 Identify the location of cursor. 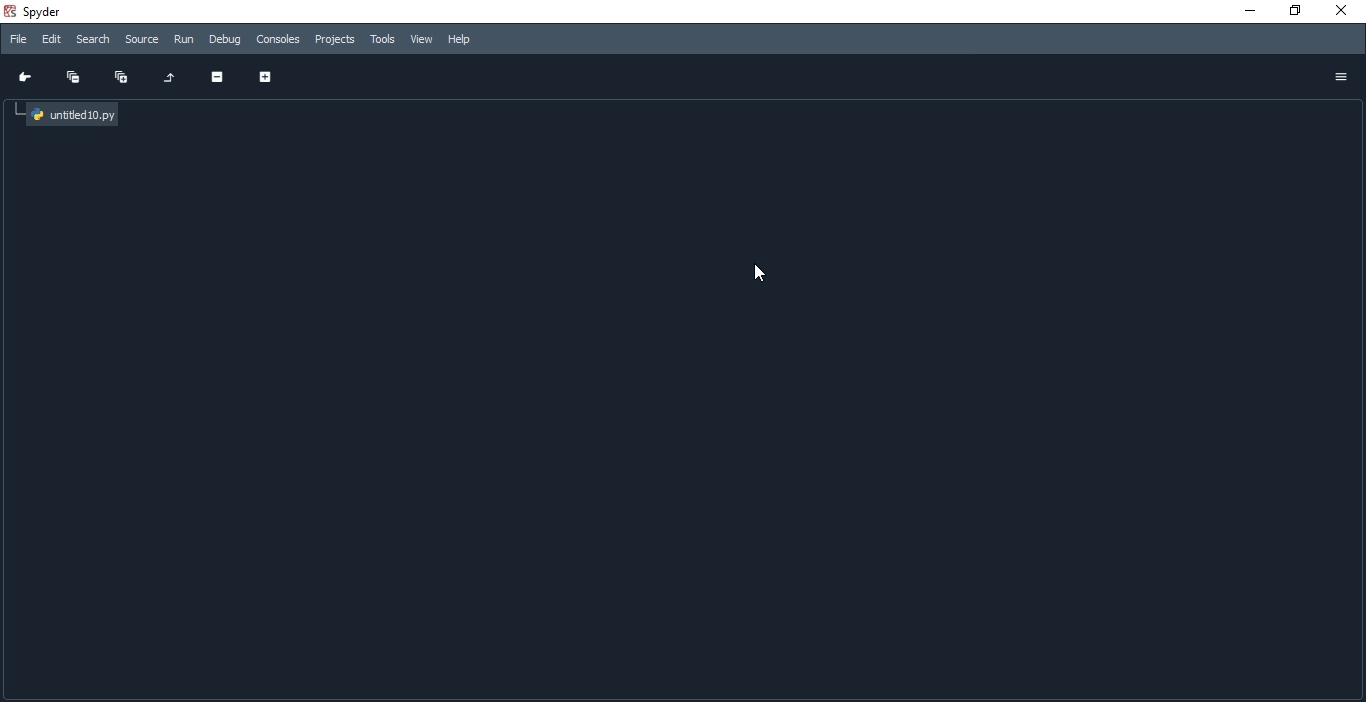
(760, 272).